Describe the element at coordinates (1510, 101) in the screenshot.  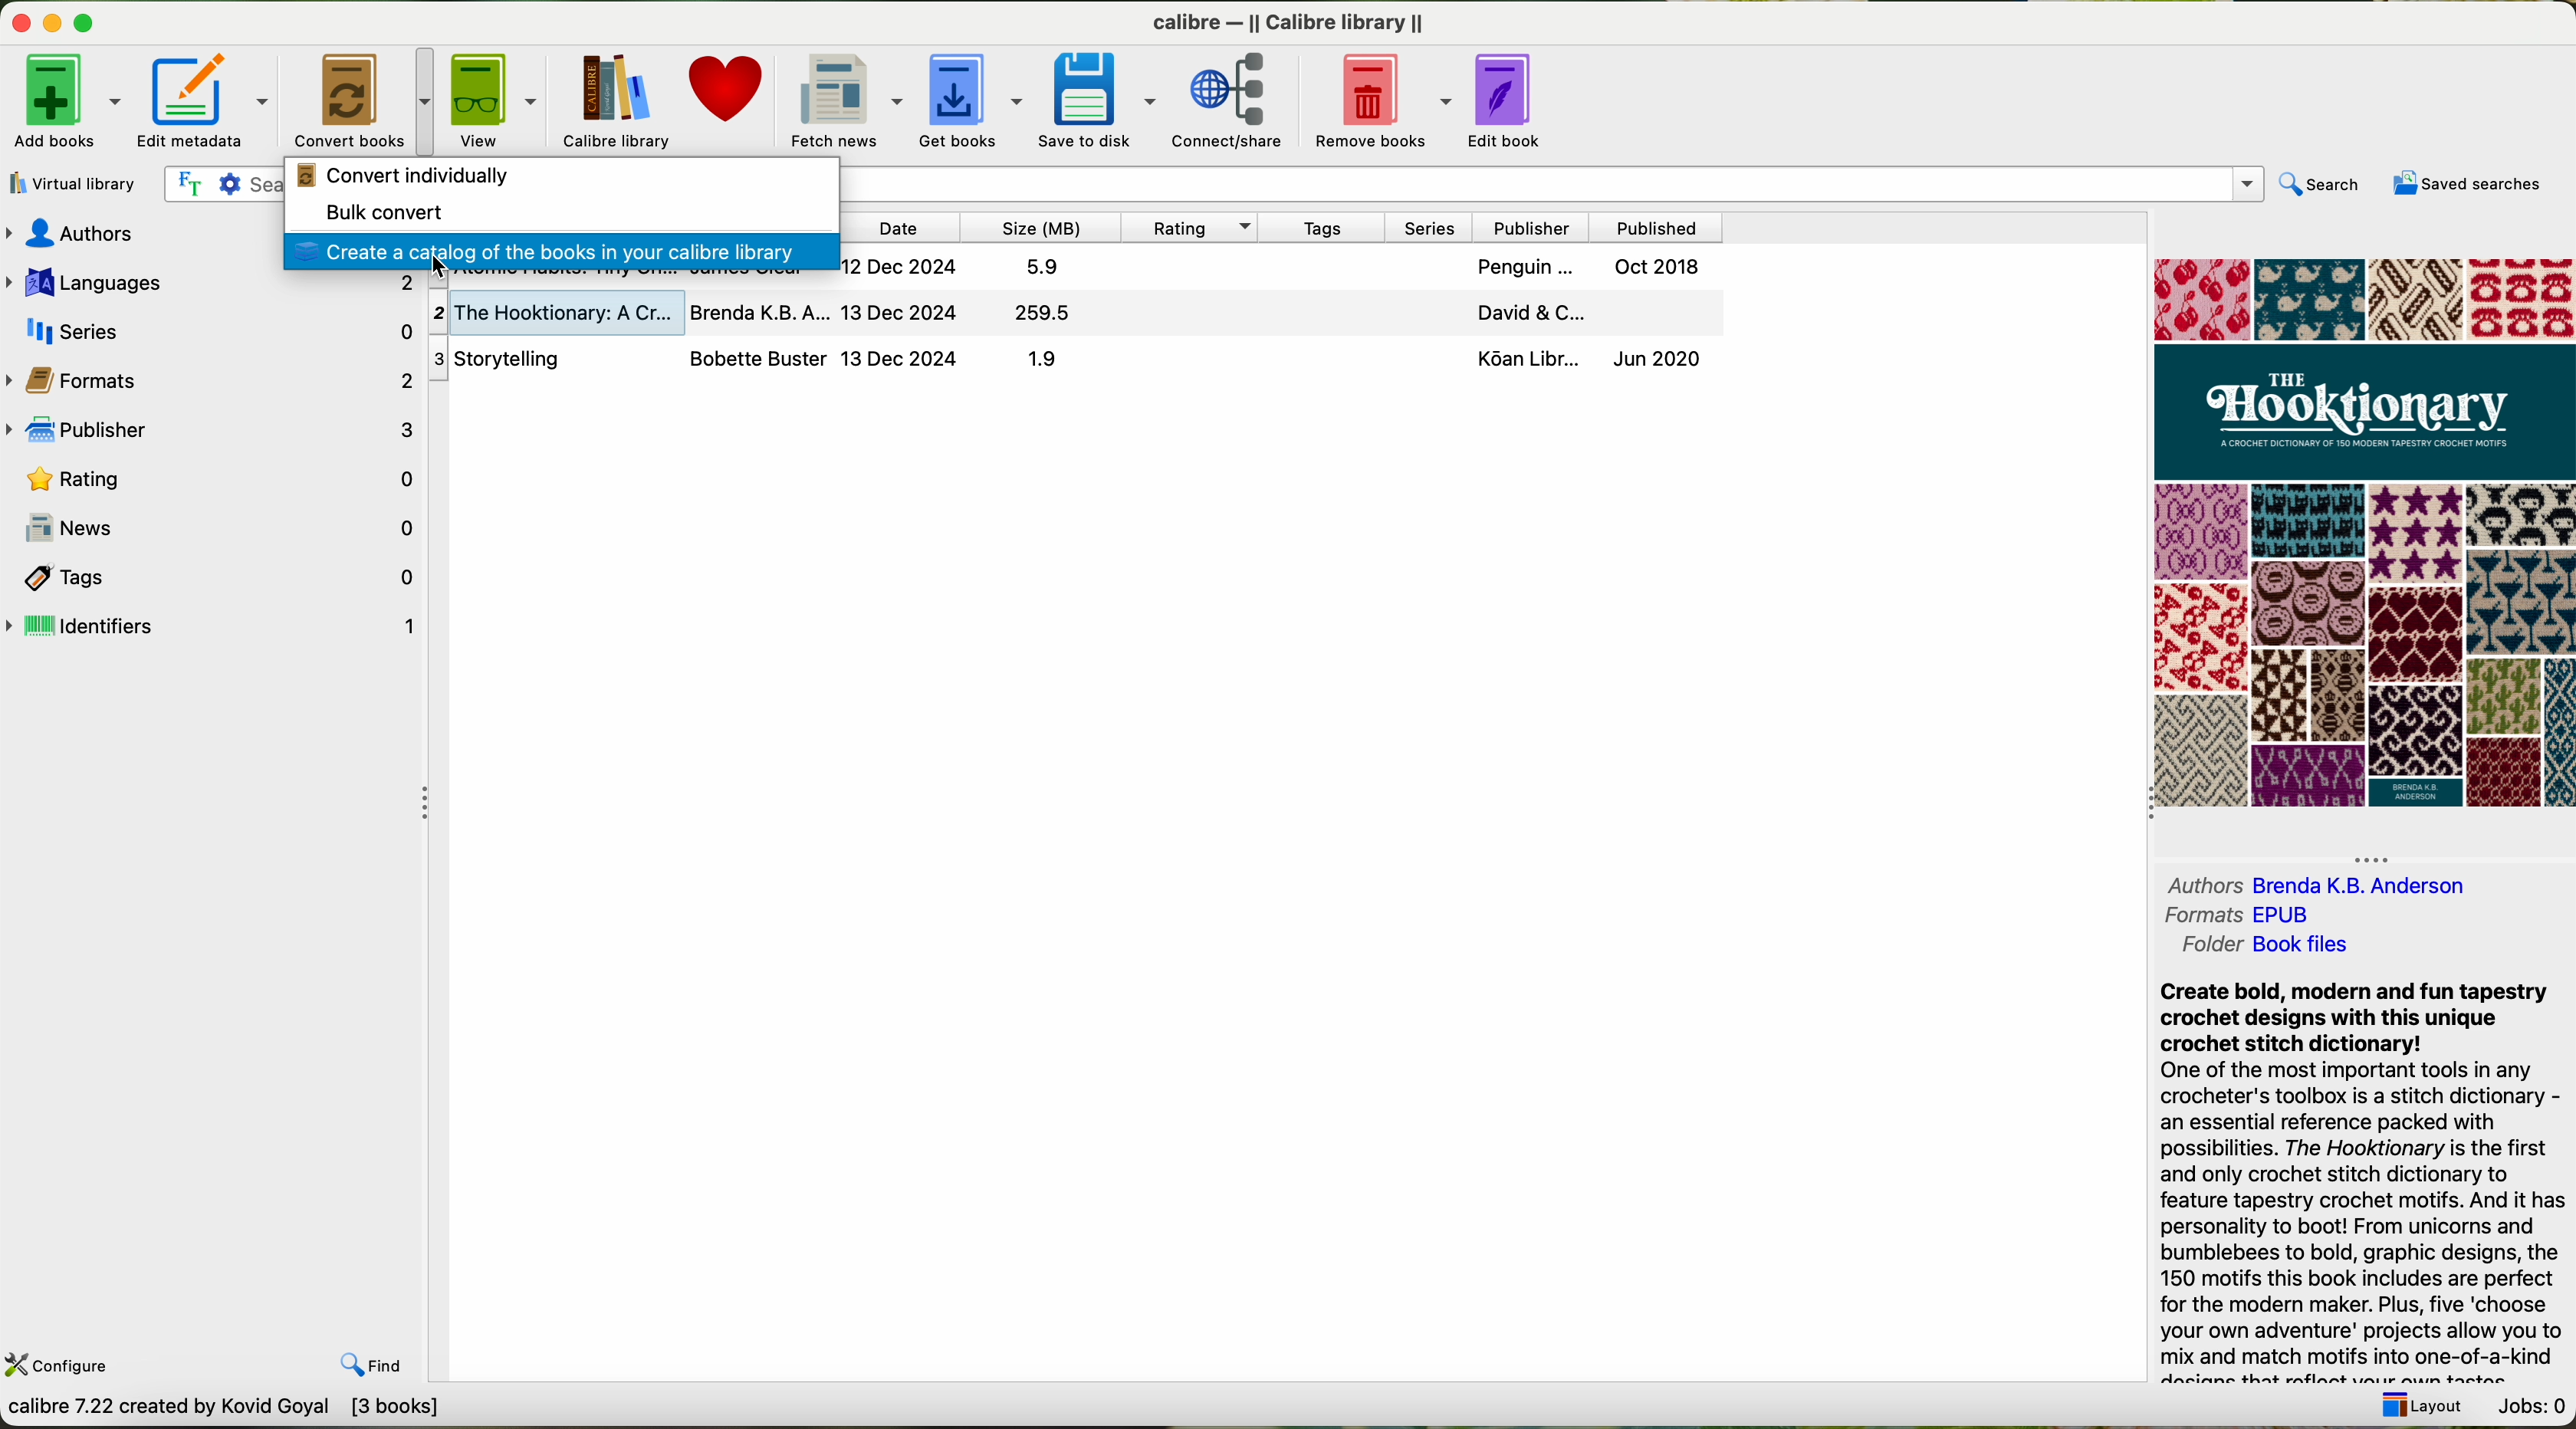
I see `edit book` at that location.